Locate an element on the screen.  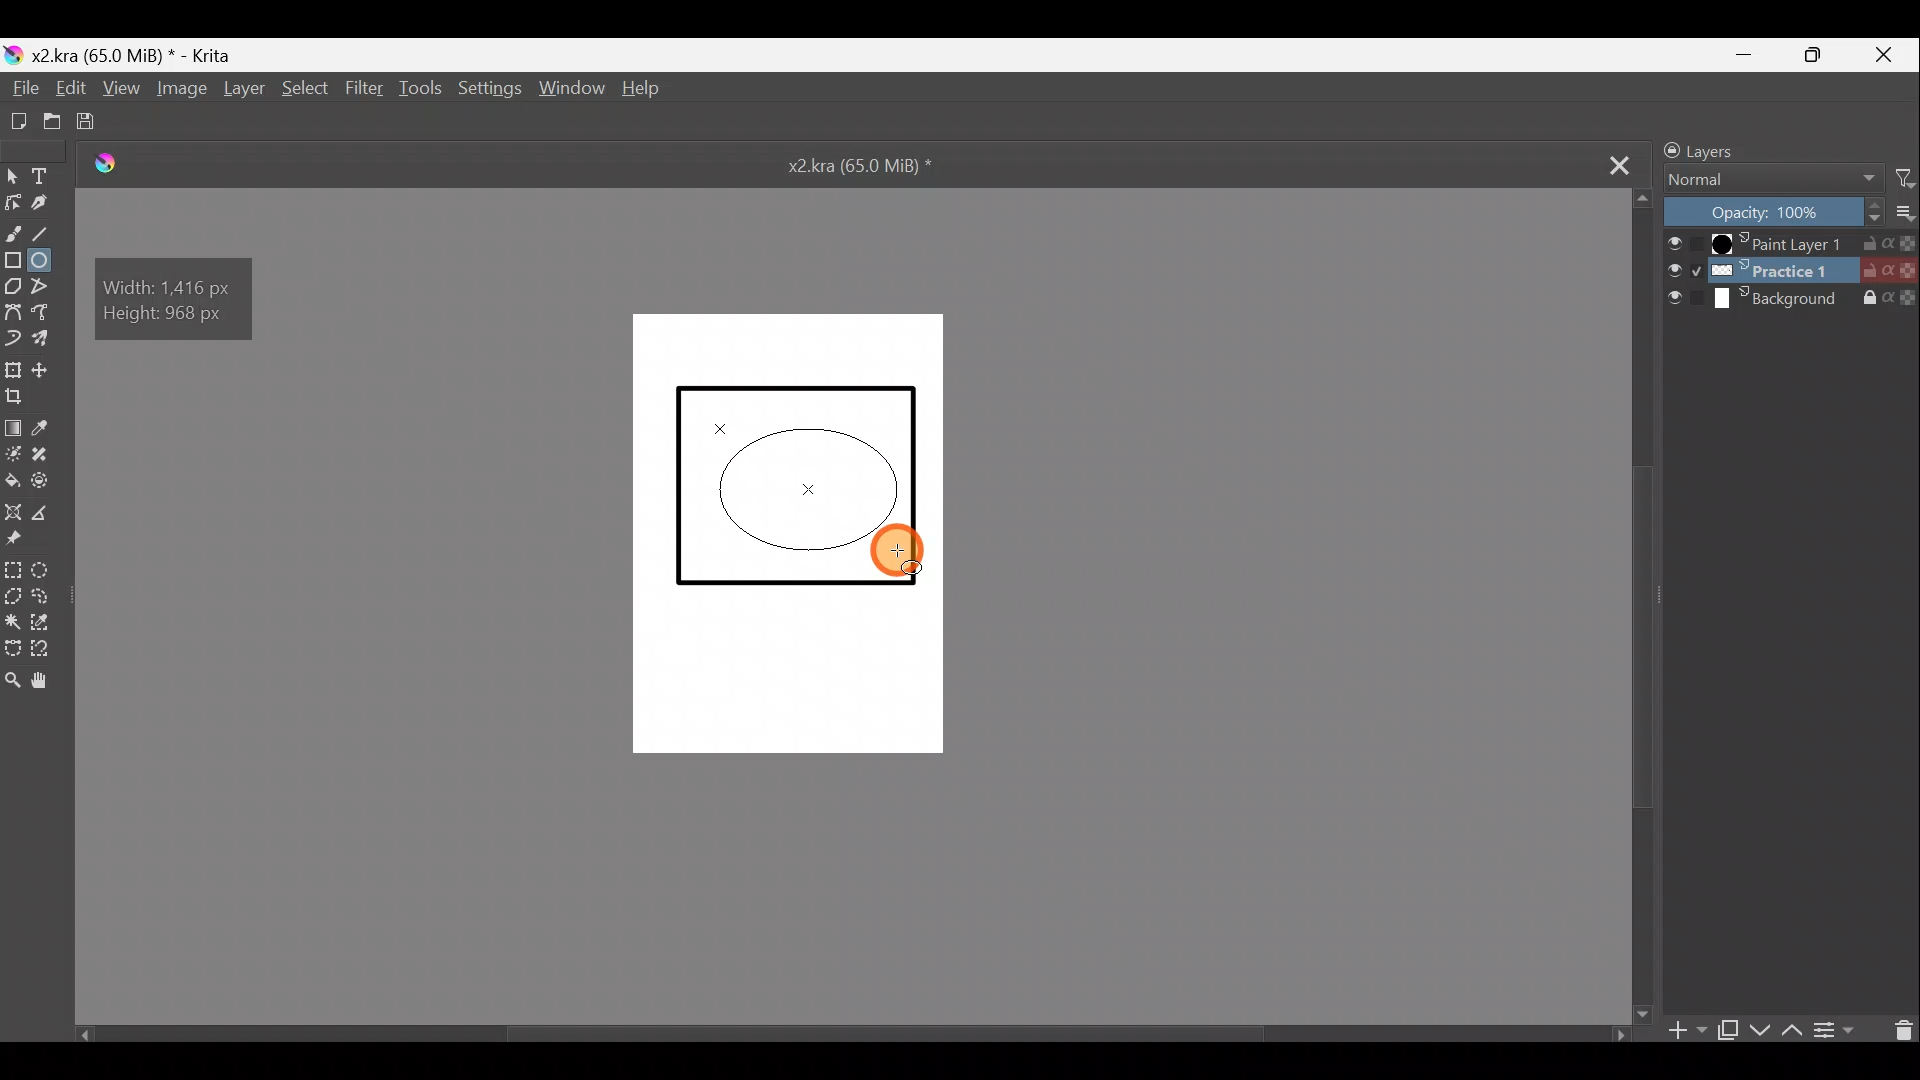
Reference images tool is located at coordinates (22, 541).